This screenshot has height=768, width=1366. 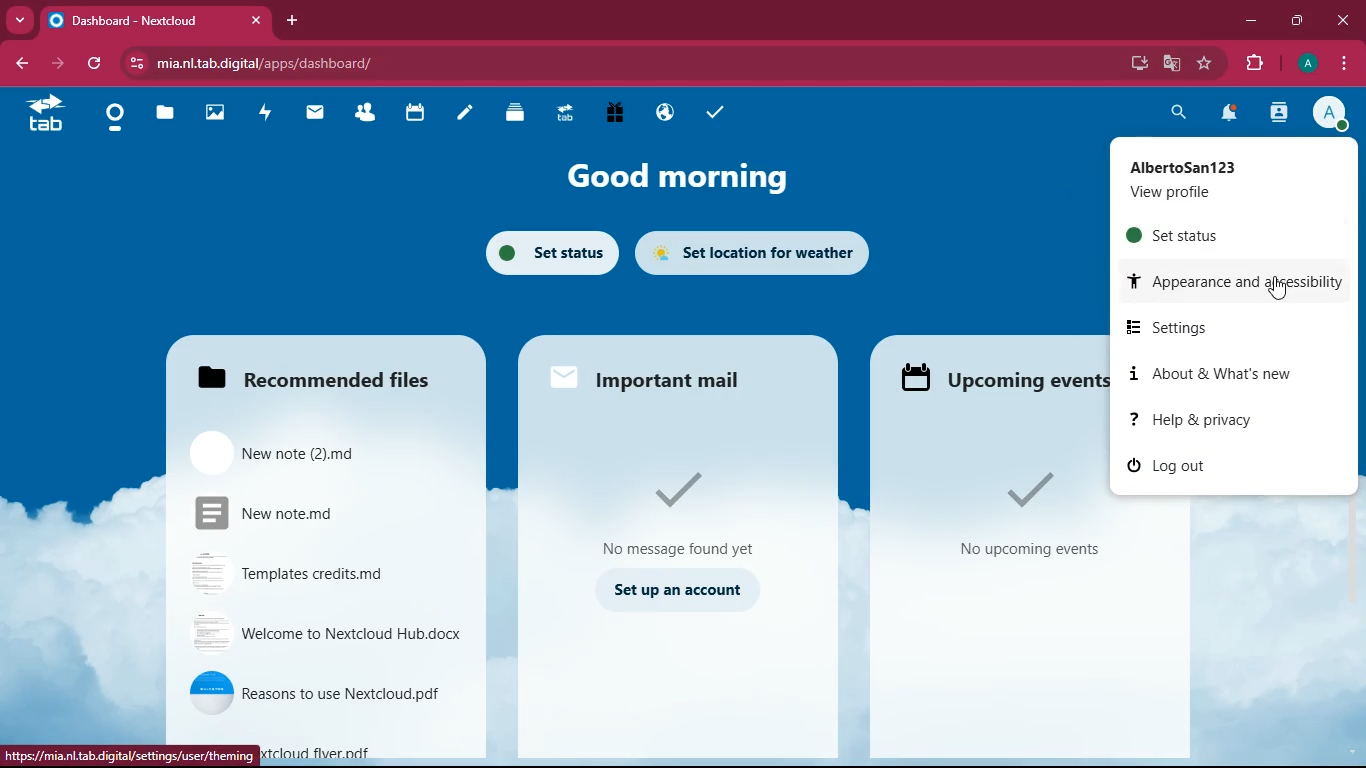 What do you see at coordinates (1303, 63) in the screenshot?
I see `profile` at bounding box center [1303, 63].